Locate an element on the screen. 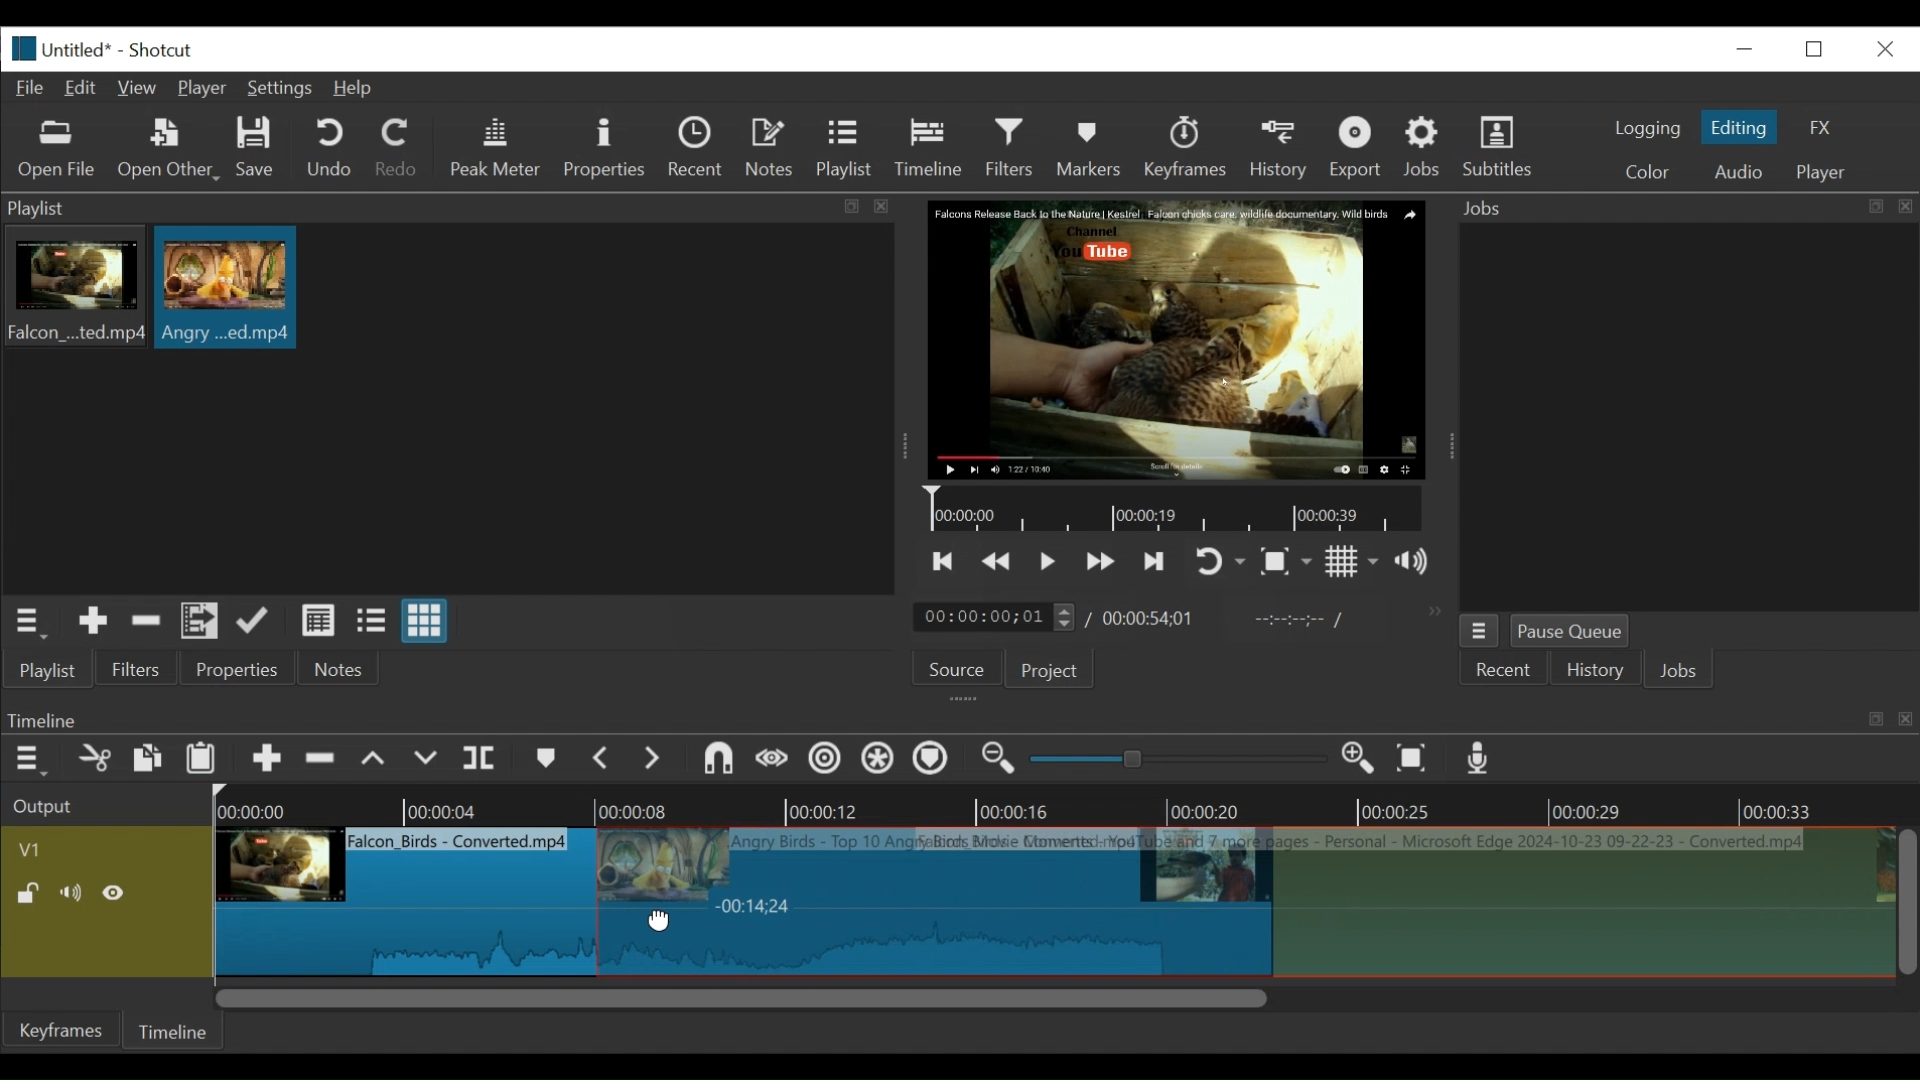 Image resolution: width=1920 pixels, height=1080 pixels. Ripple  is located at coordinates (825, 761).